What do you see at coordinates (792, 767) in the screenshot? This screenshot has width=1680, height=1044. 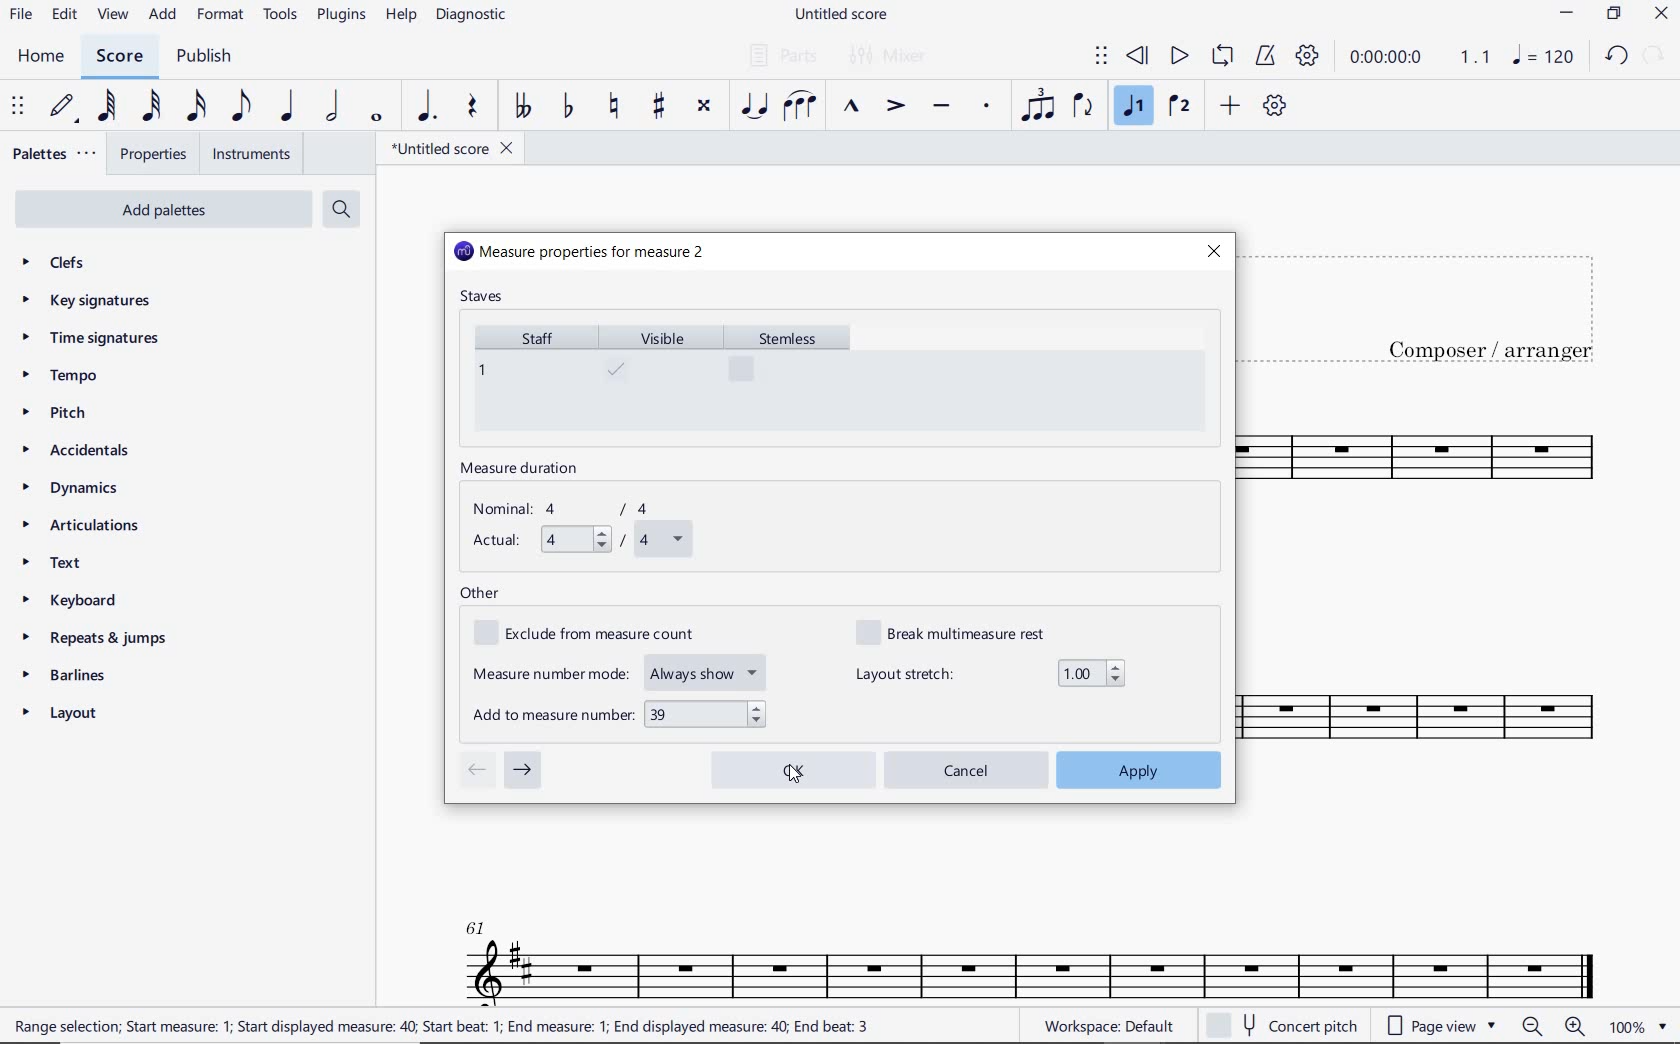 I see `ok` at bounding box center [792, 767].